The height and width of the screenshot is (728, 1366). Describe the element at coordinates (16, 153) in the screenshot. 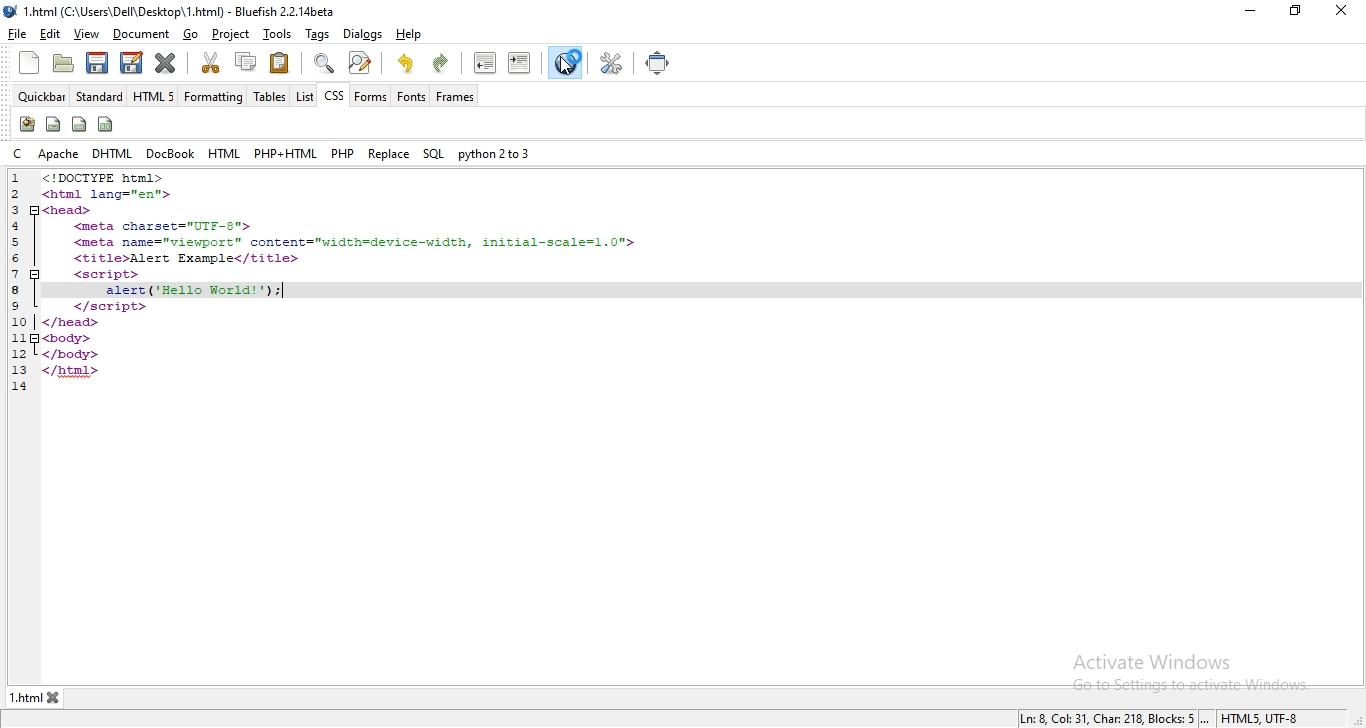

I see `c` at that location.